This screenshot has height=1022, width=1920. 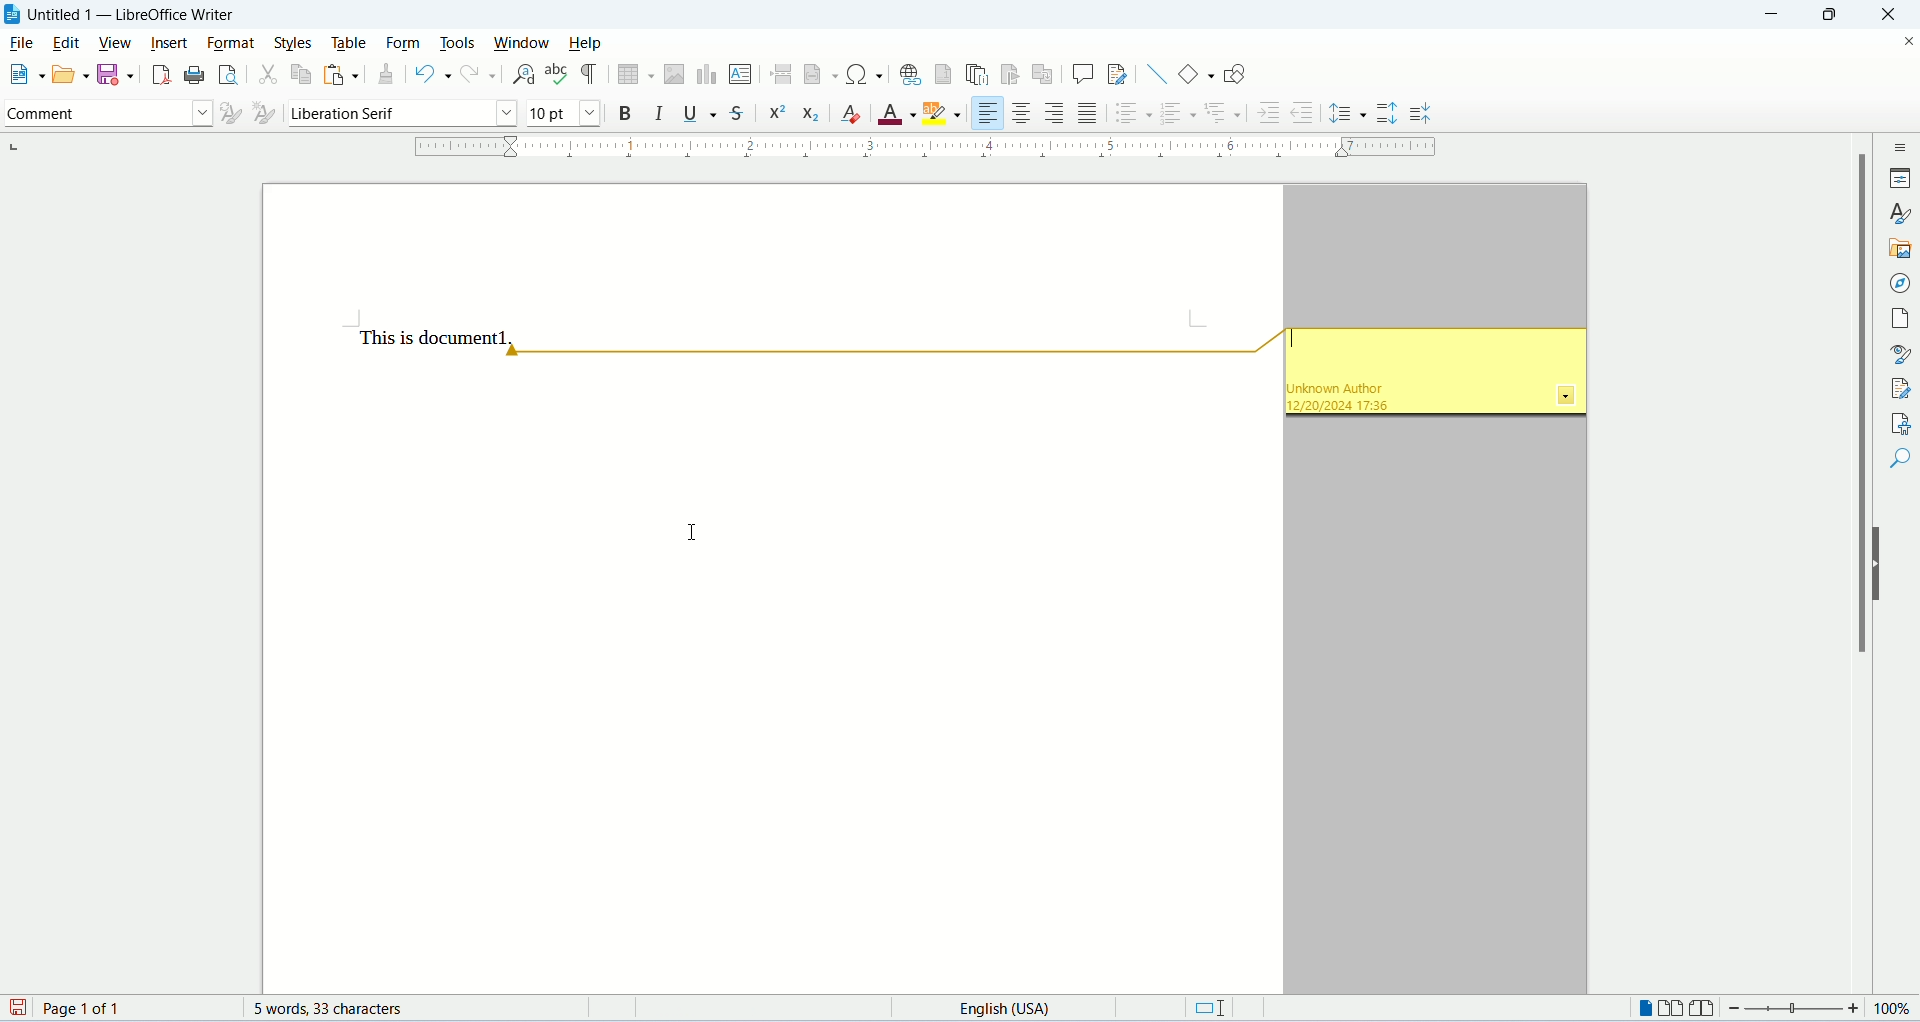 I want to click on cut, so click(x=267, y=77).